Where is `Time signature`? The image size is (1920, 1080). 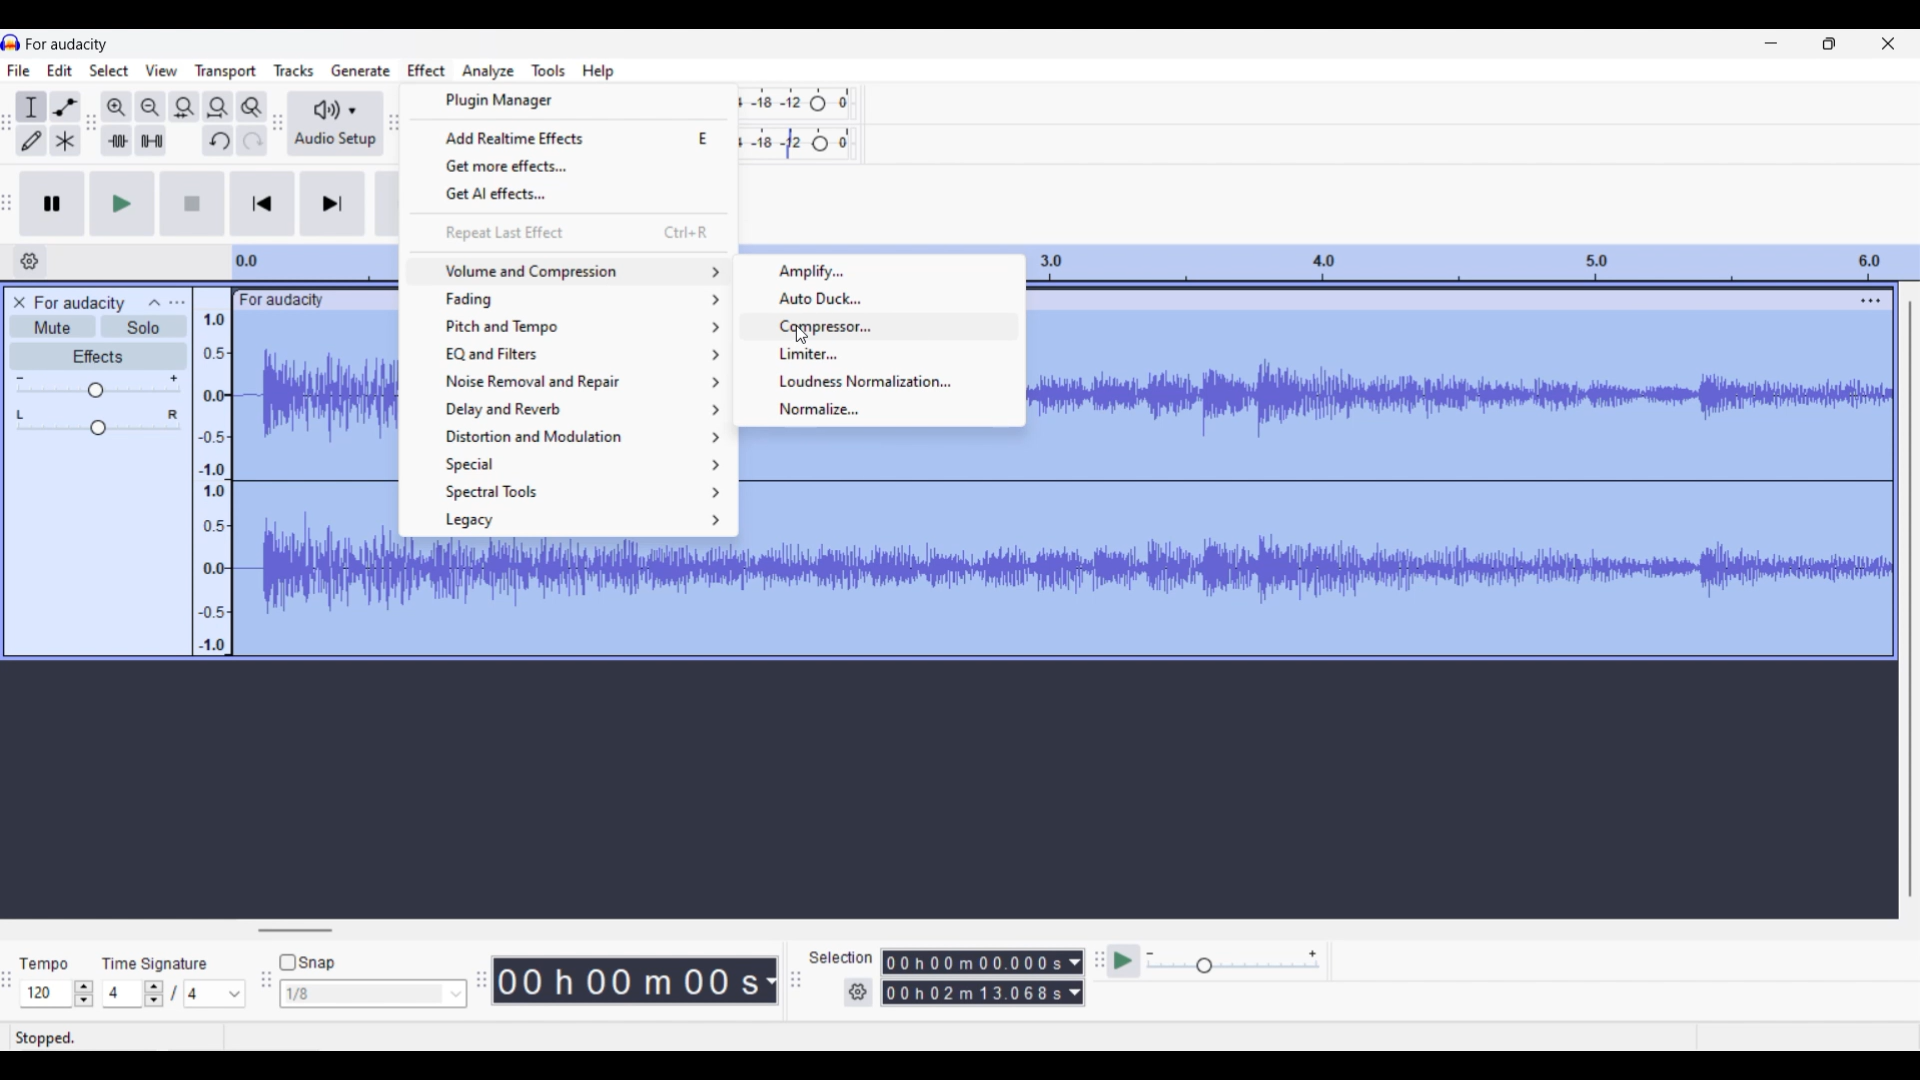
Time signature is located at coordinates (156, 963).